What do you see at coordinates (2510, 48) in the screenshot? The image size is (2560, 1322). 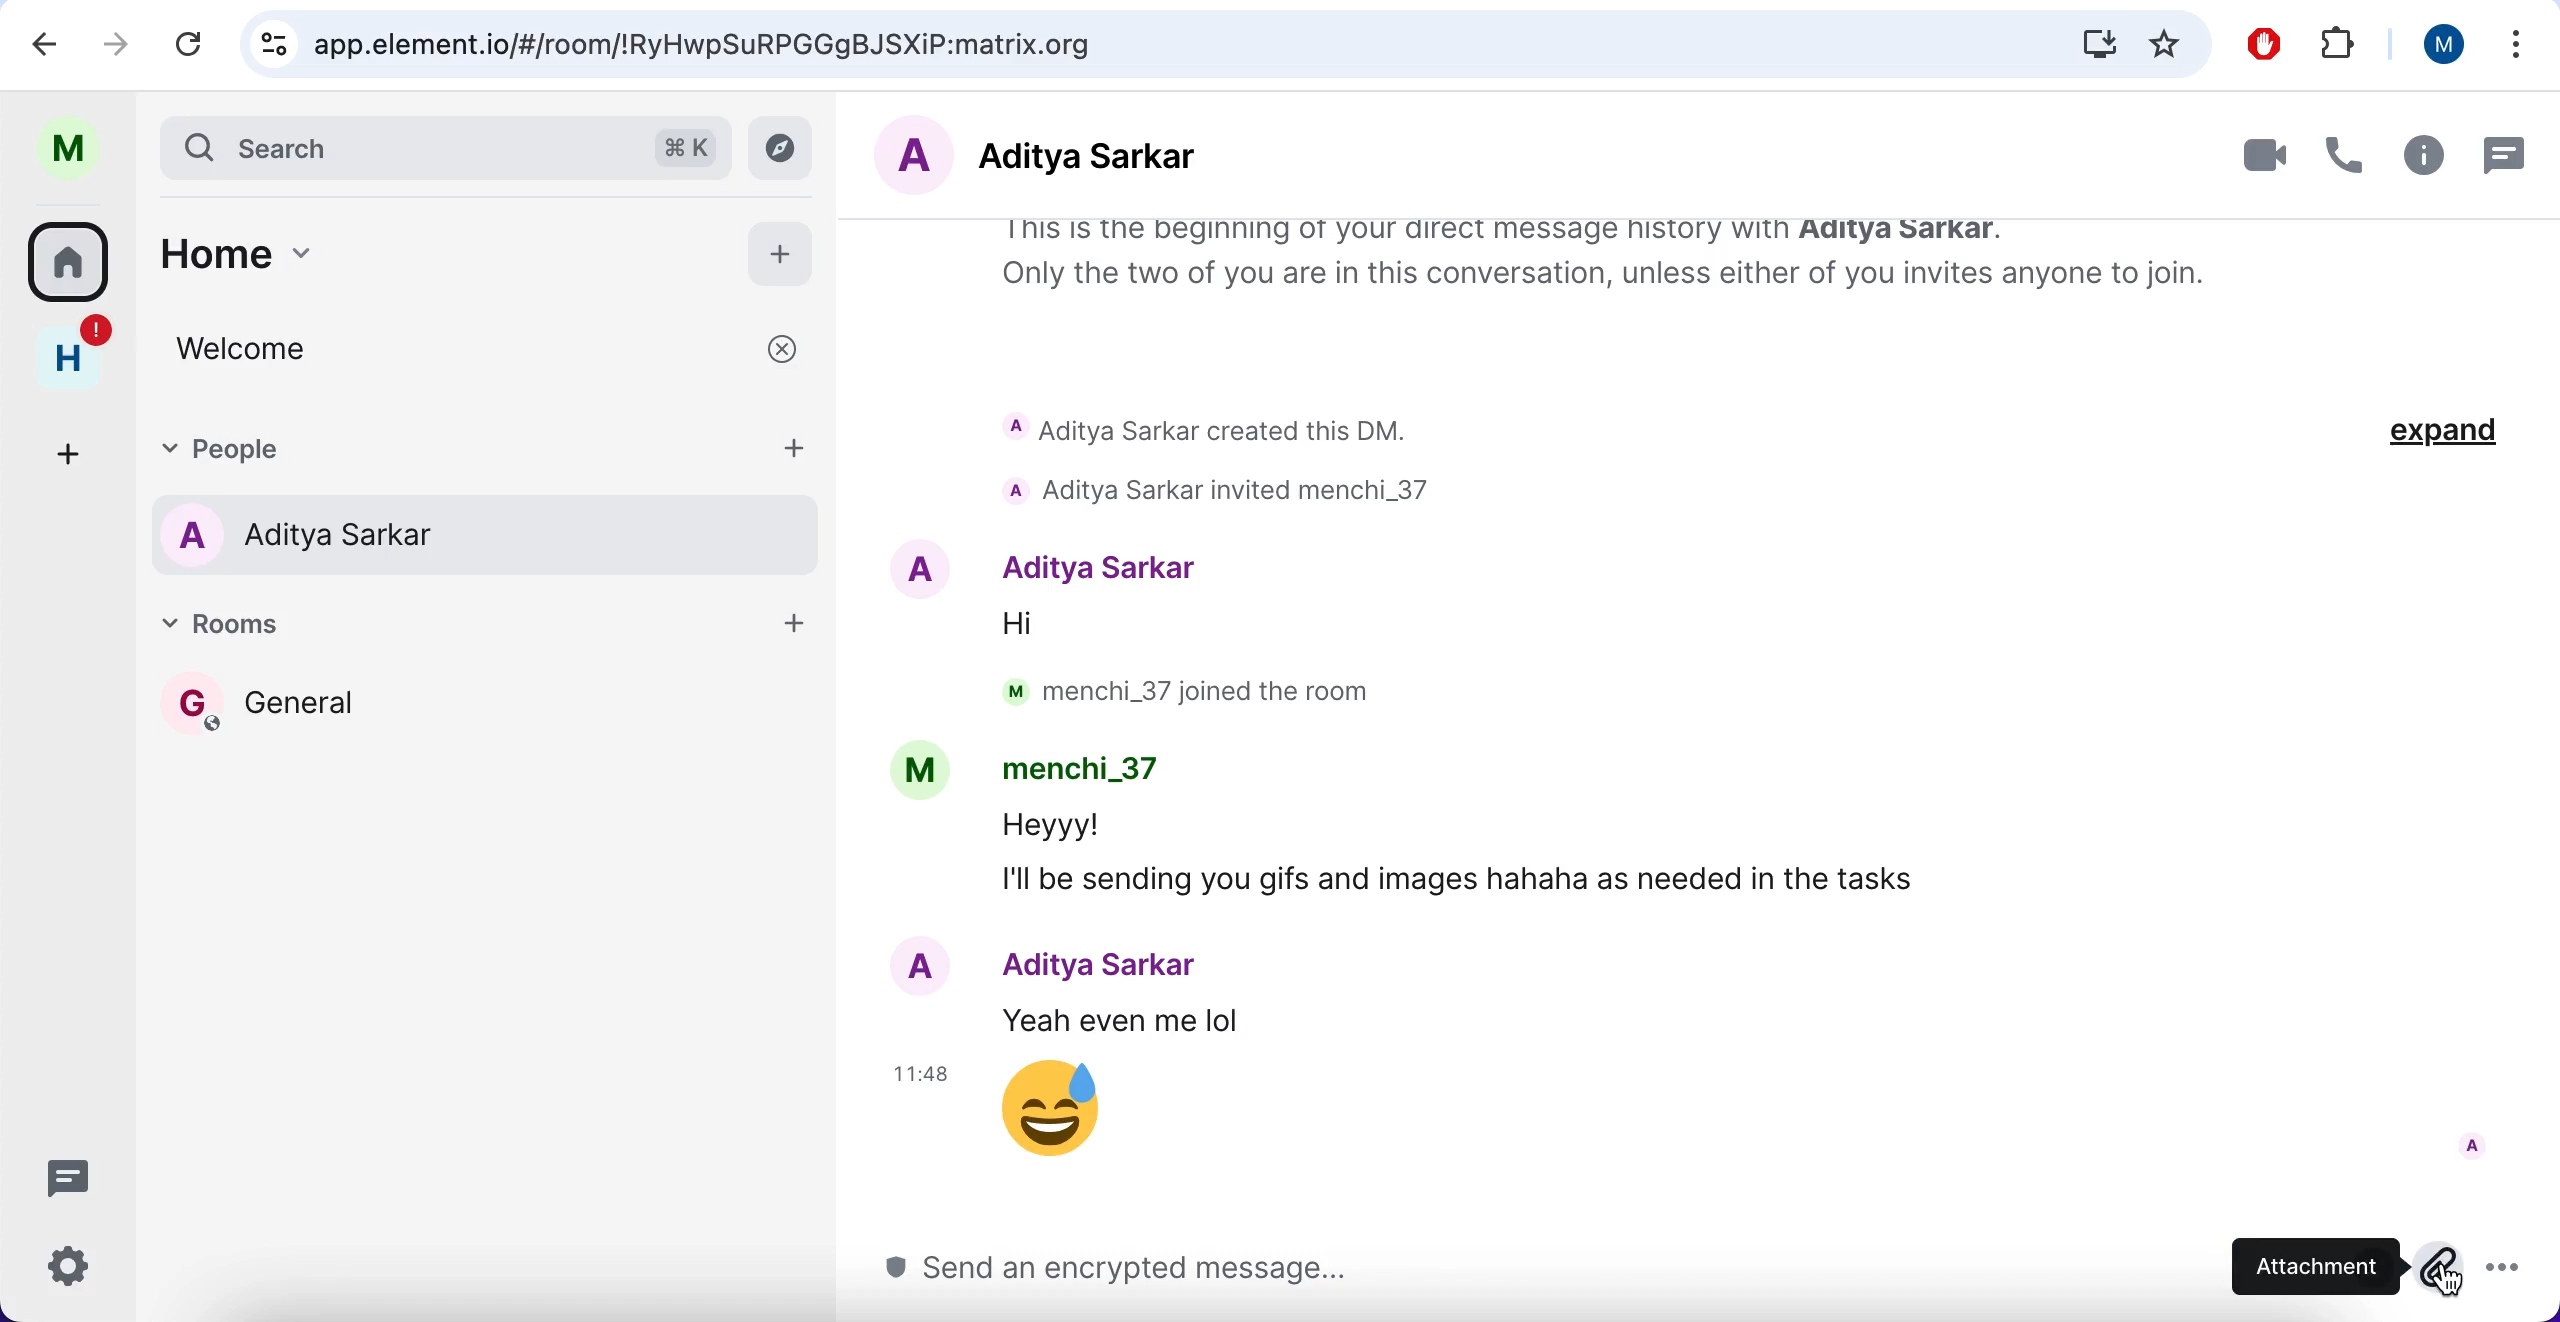 I see `list all tabs` at bounding box center [2510, 48].